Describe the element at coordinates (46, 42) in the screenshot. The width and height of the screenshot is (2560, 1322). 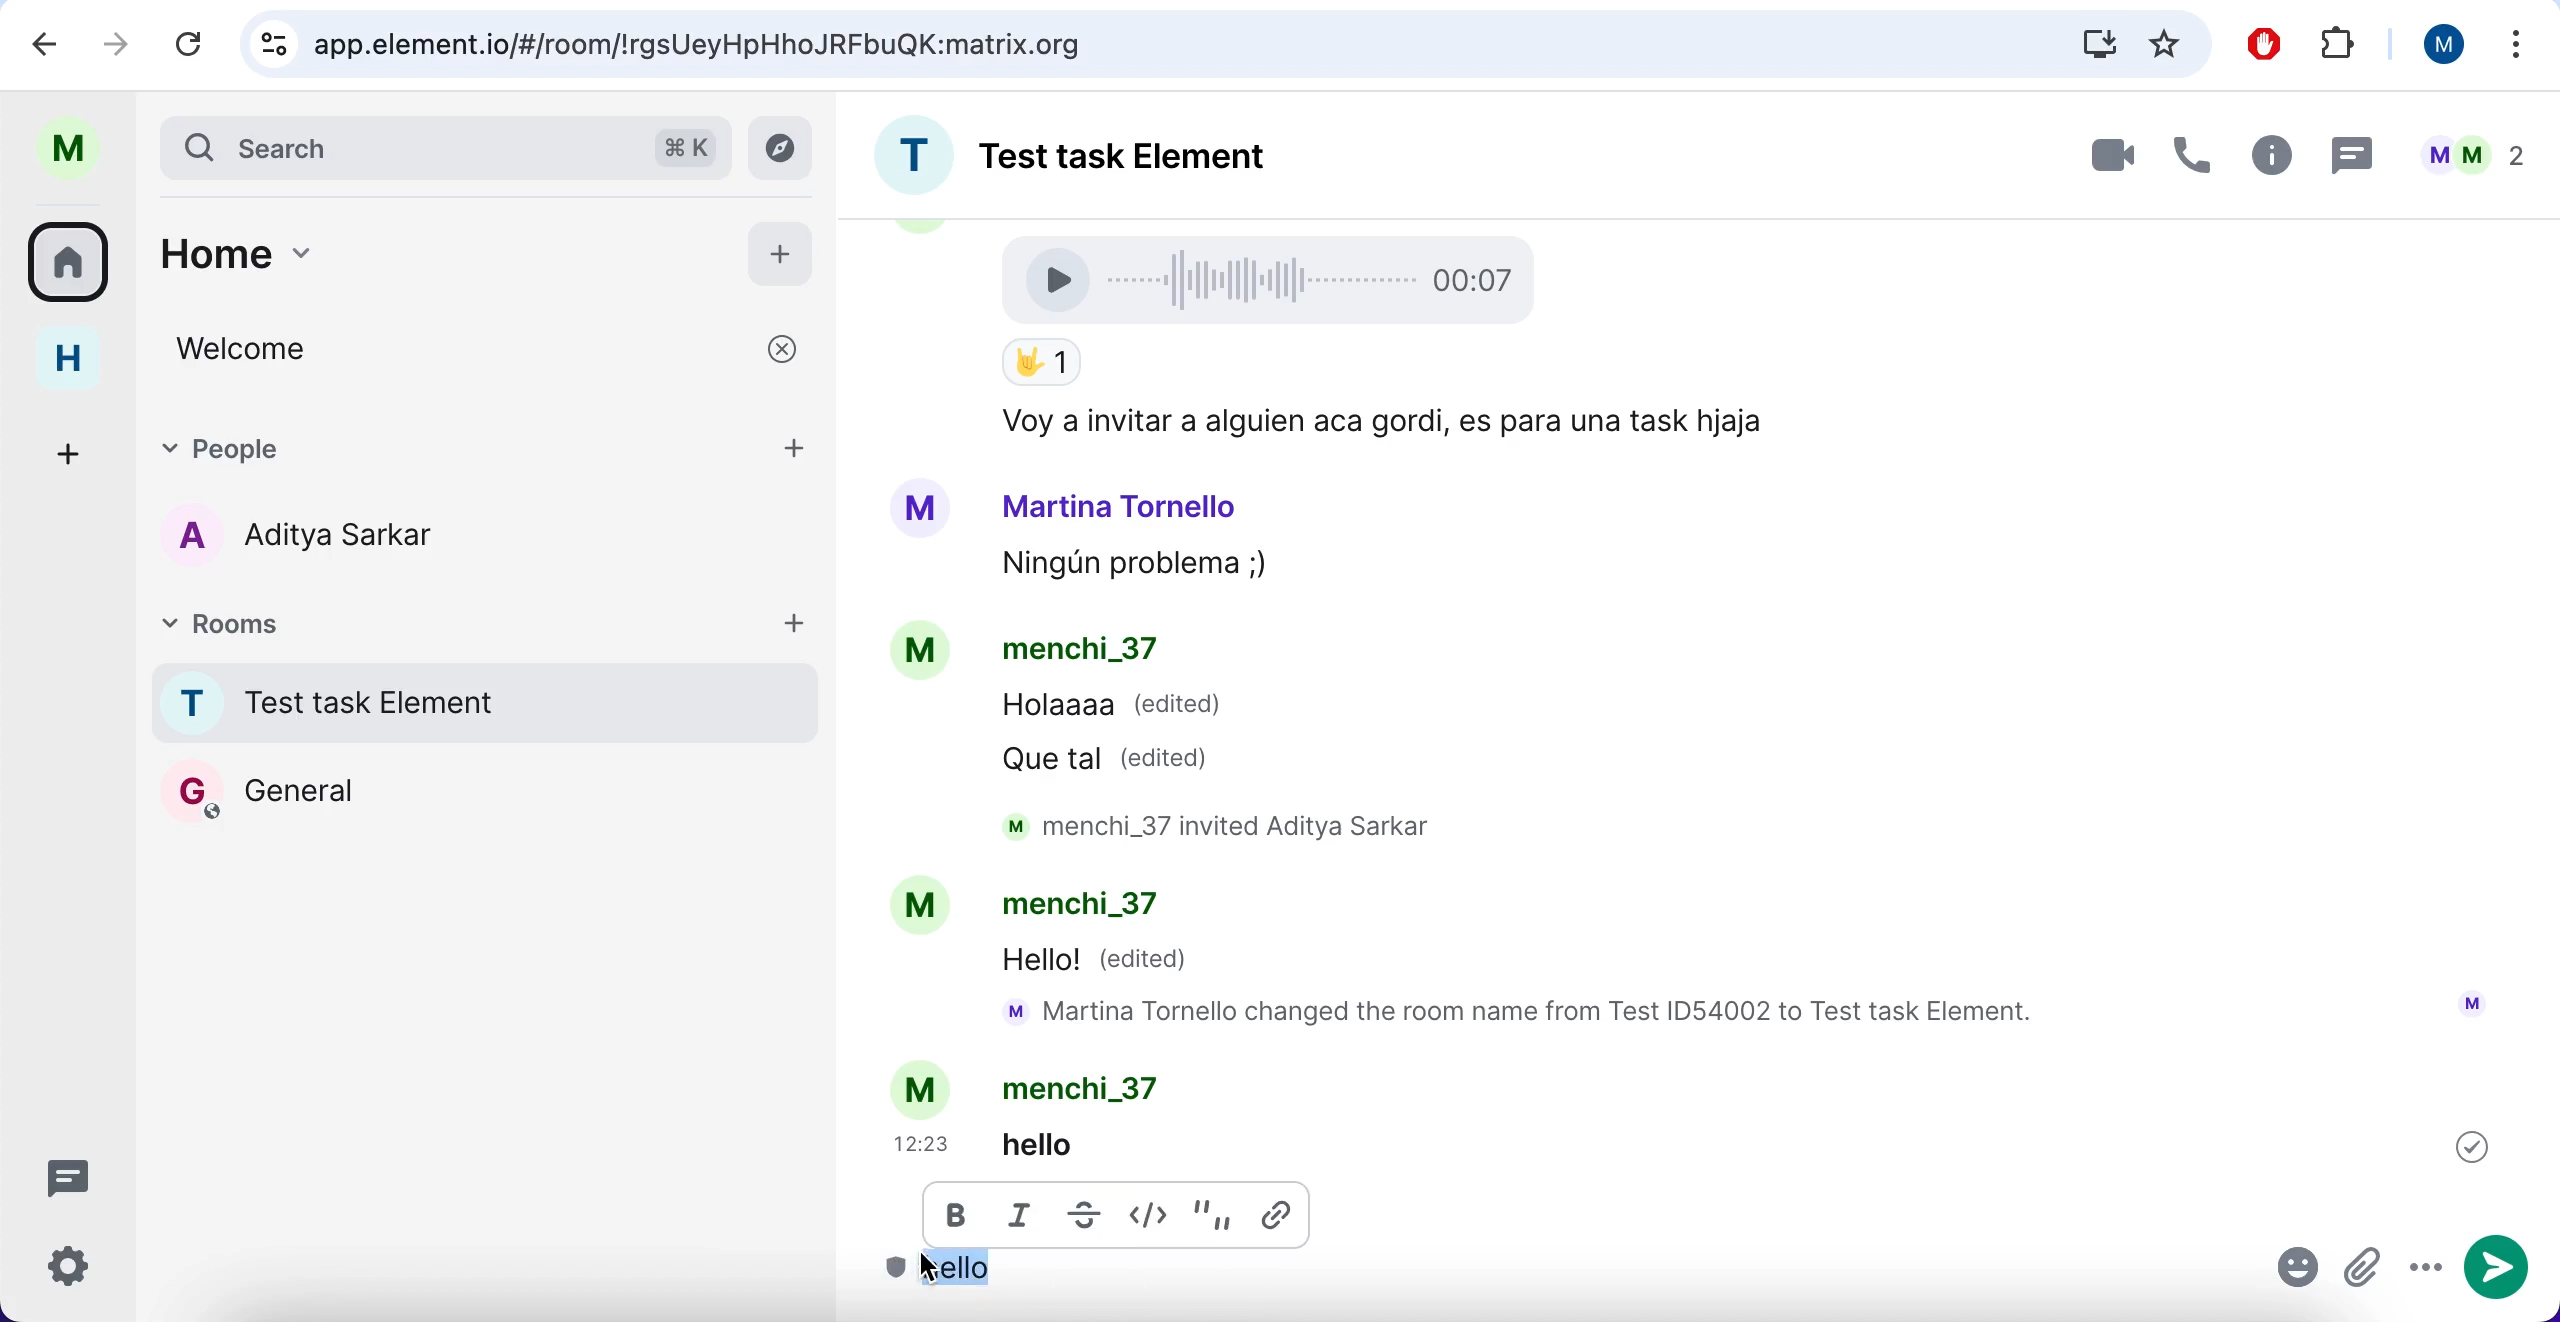
I see `backward` at that location.